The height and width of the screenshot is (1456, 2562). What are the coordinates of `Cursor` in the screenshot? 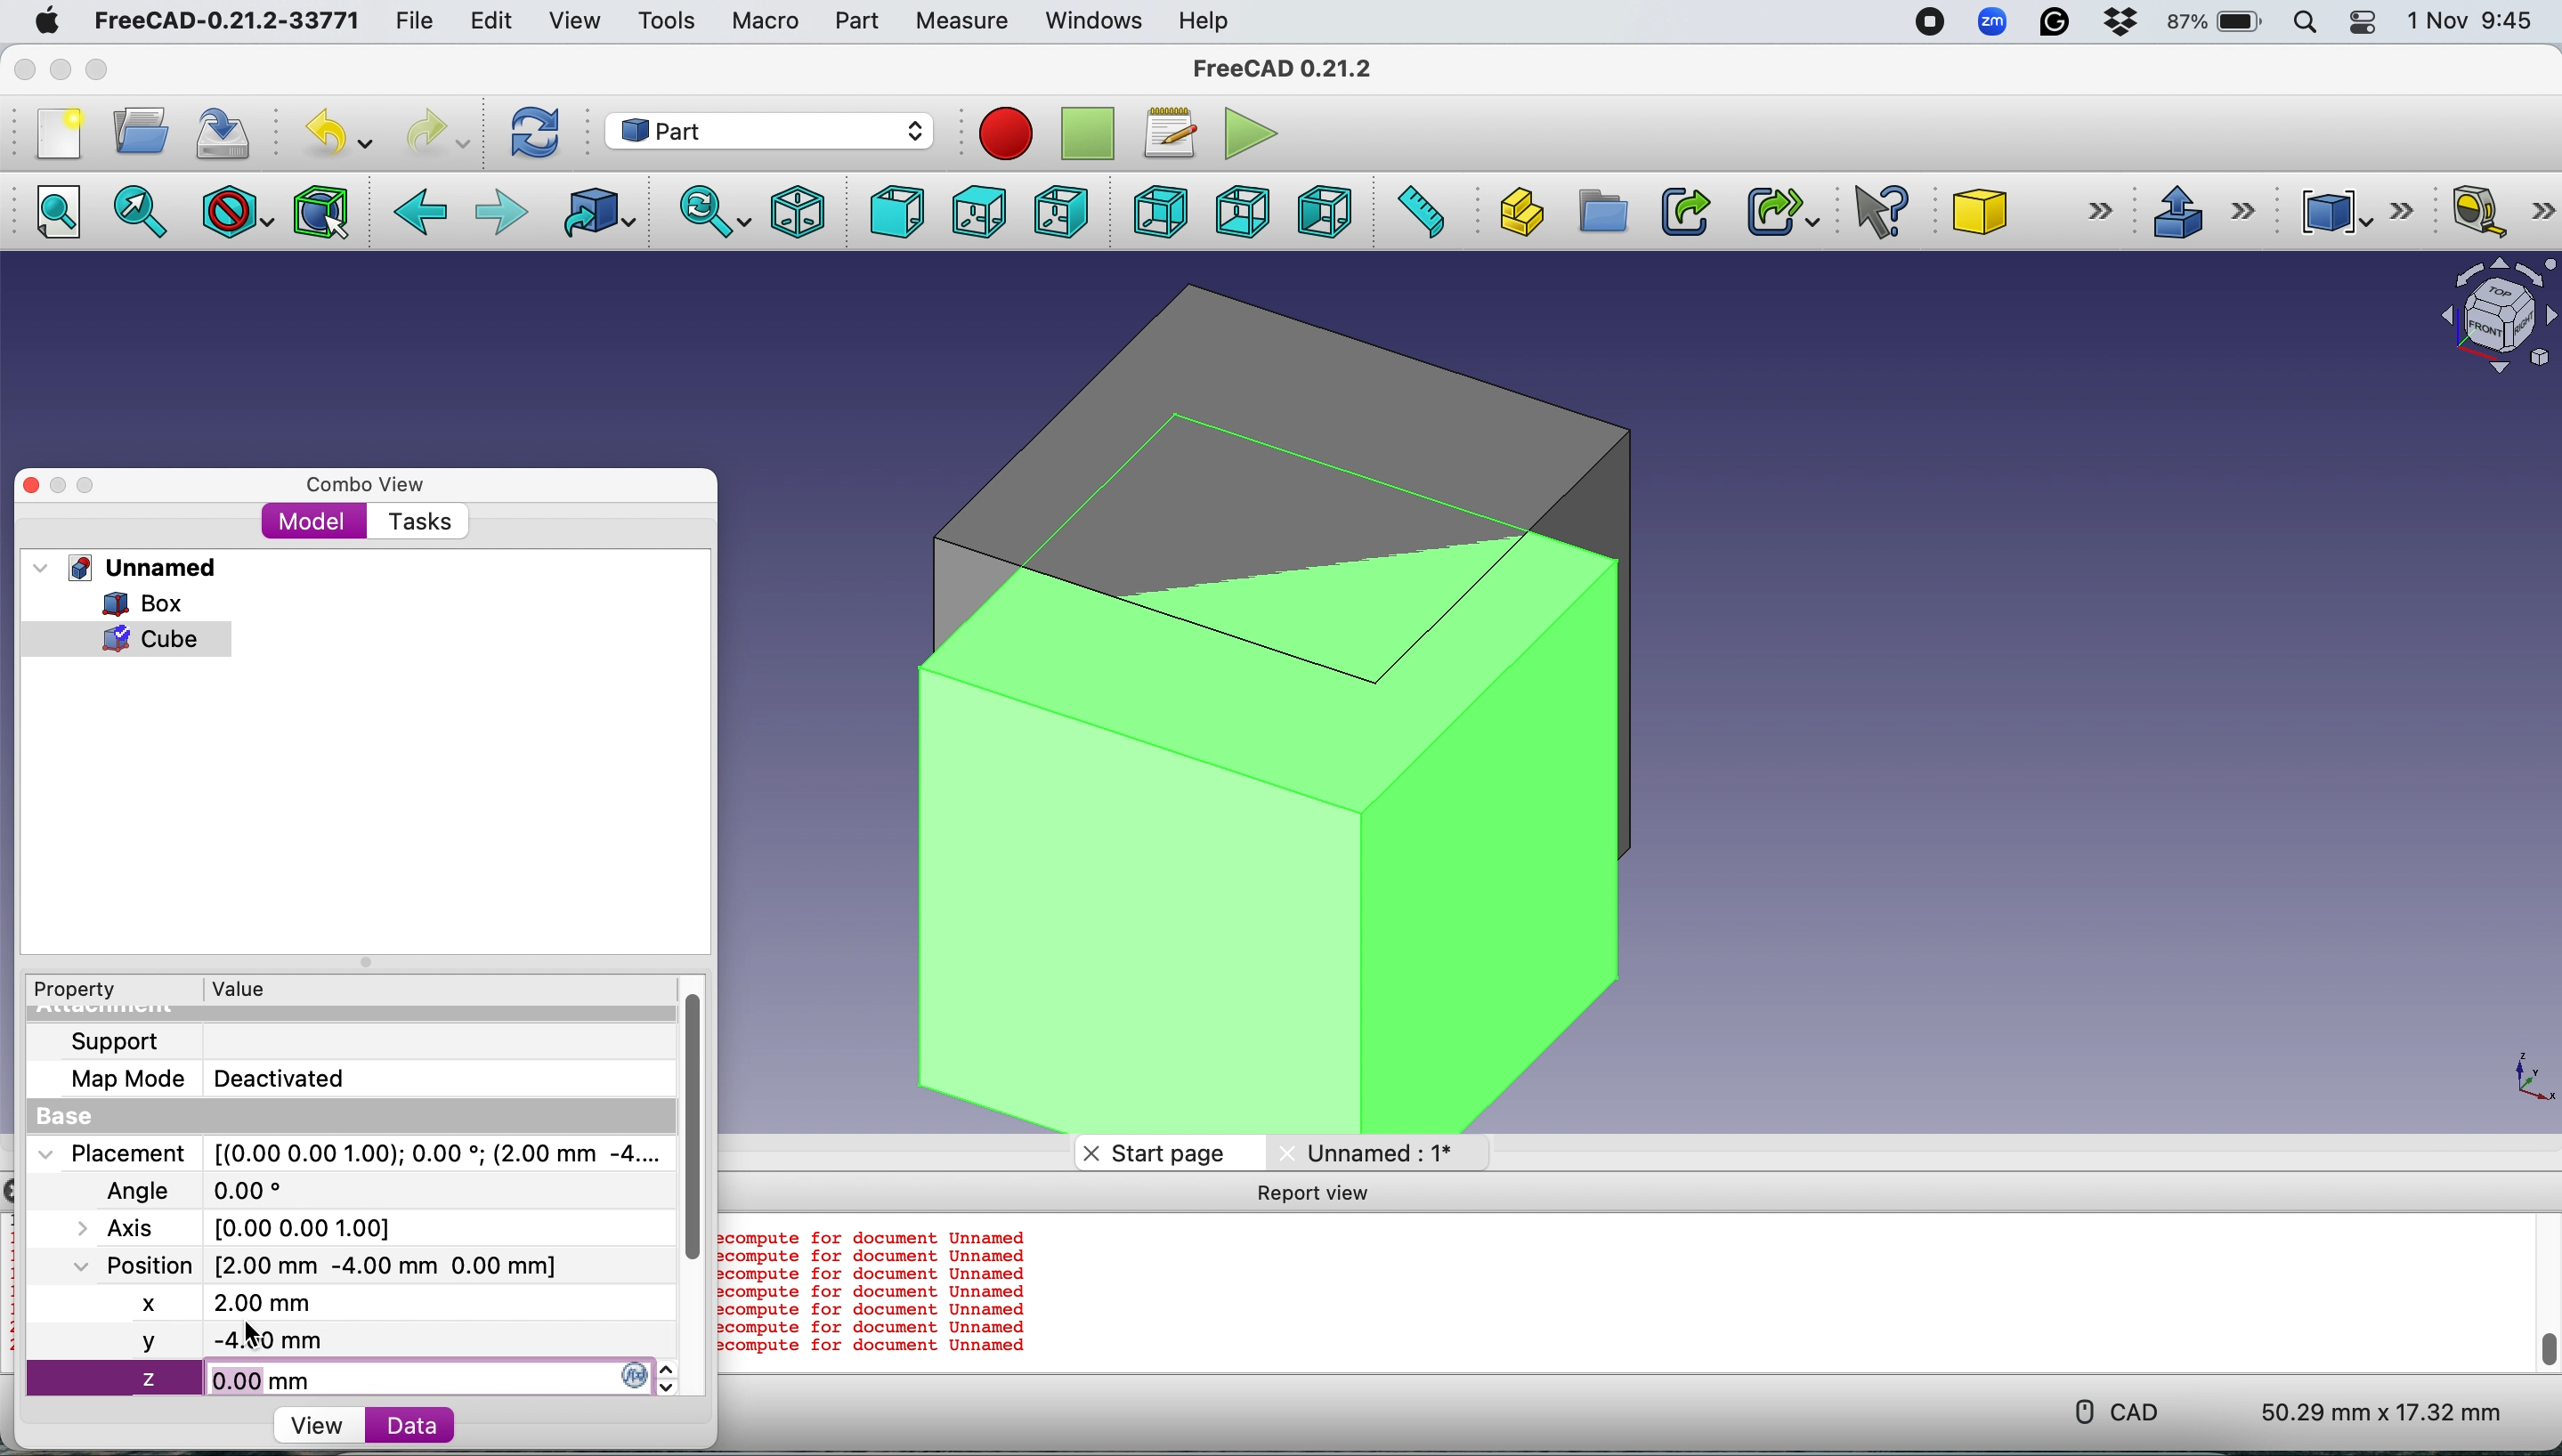 It's located at (251, 1334).